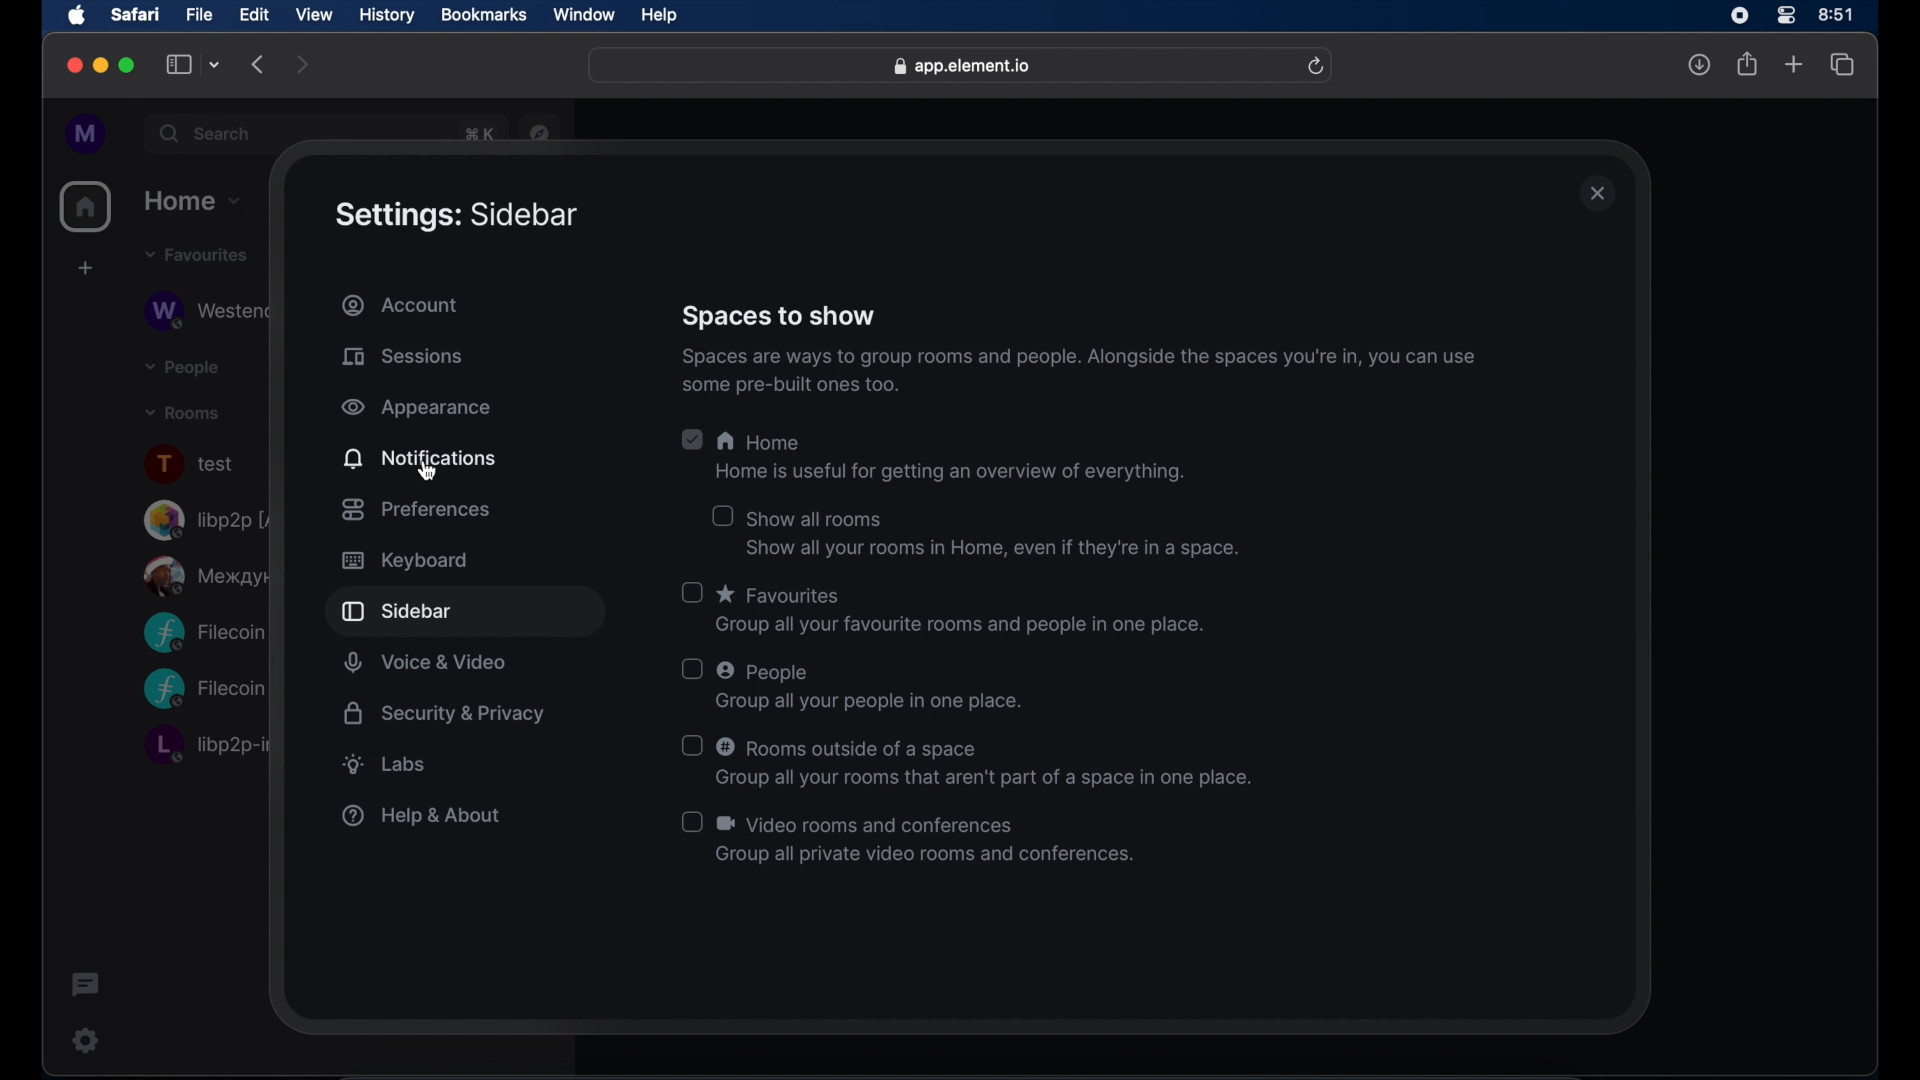 The image size is (1920, 1080). What do you see at coordinates (1749, 68) in the screenshot?
I see `share` at bounding box center [1749, 68].